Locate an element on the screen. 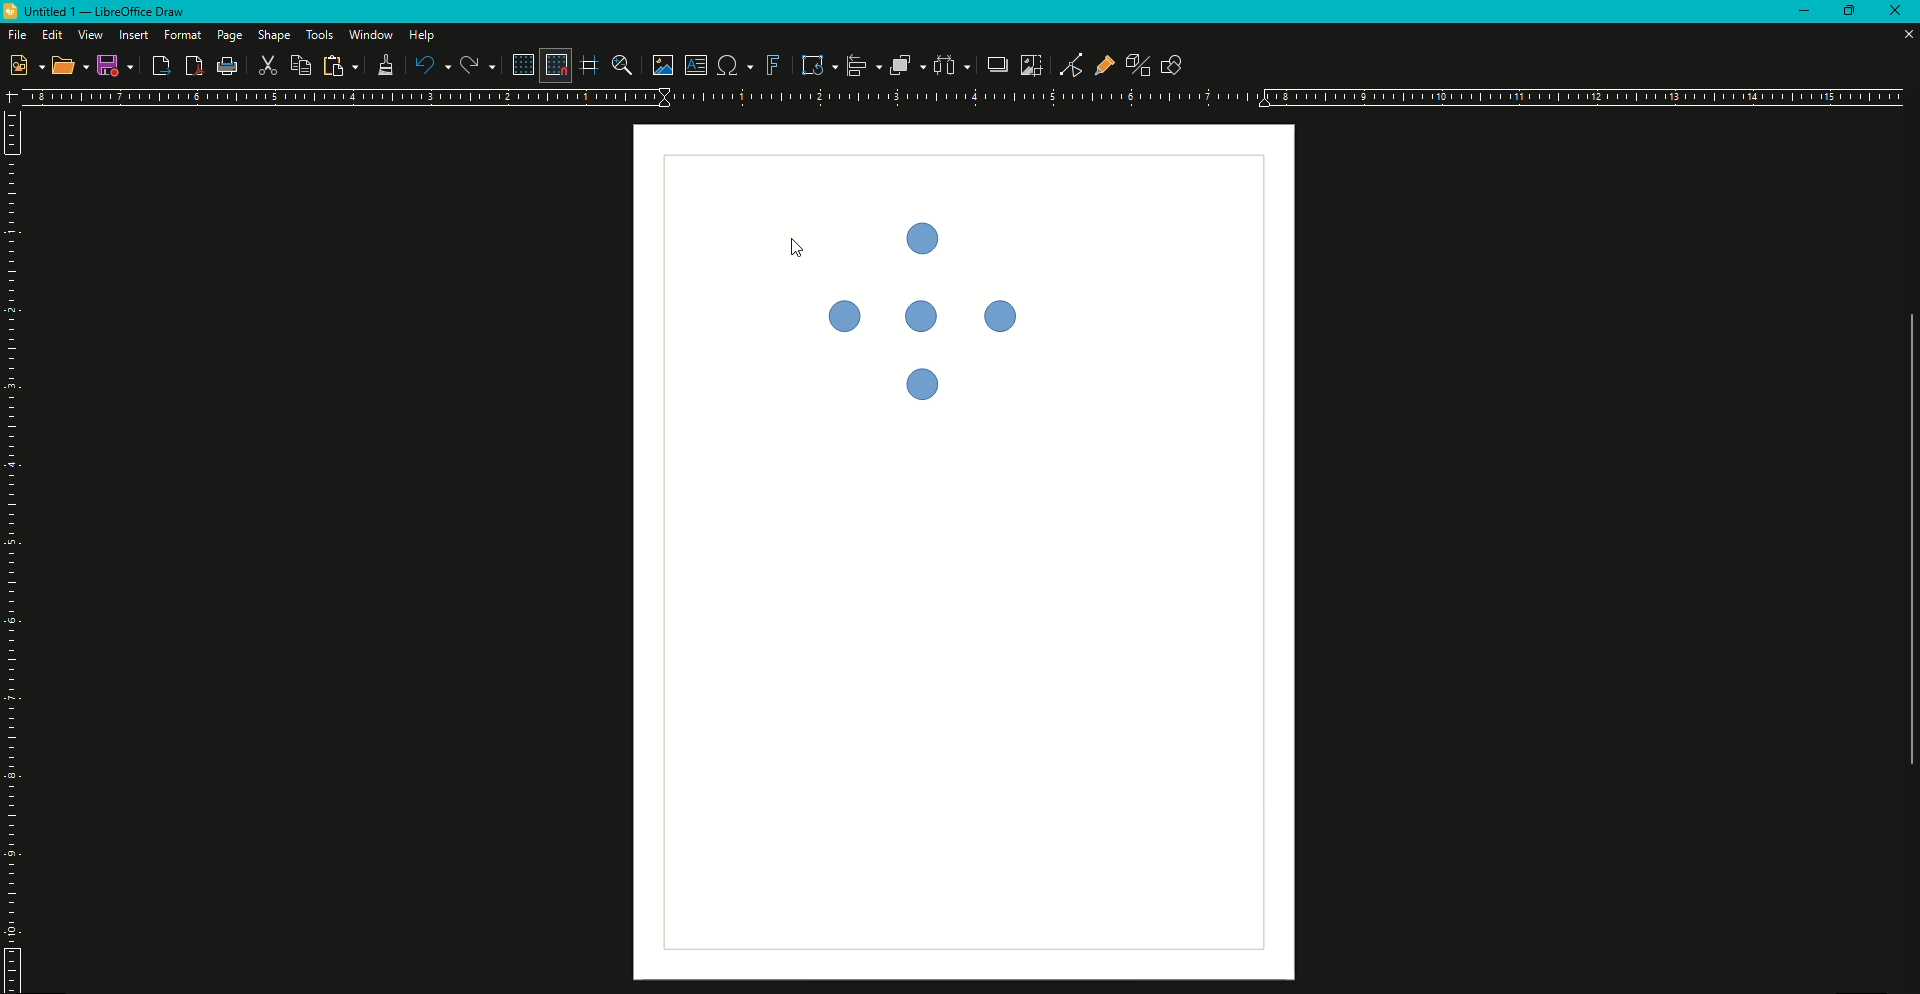 The width and height of the screenshot is (1920, 994). Cut is located at coordinates (267, 65).